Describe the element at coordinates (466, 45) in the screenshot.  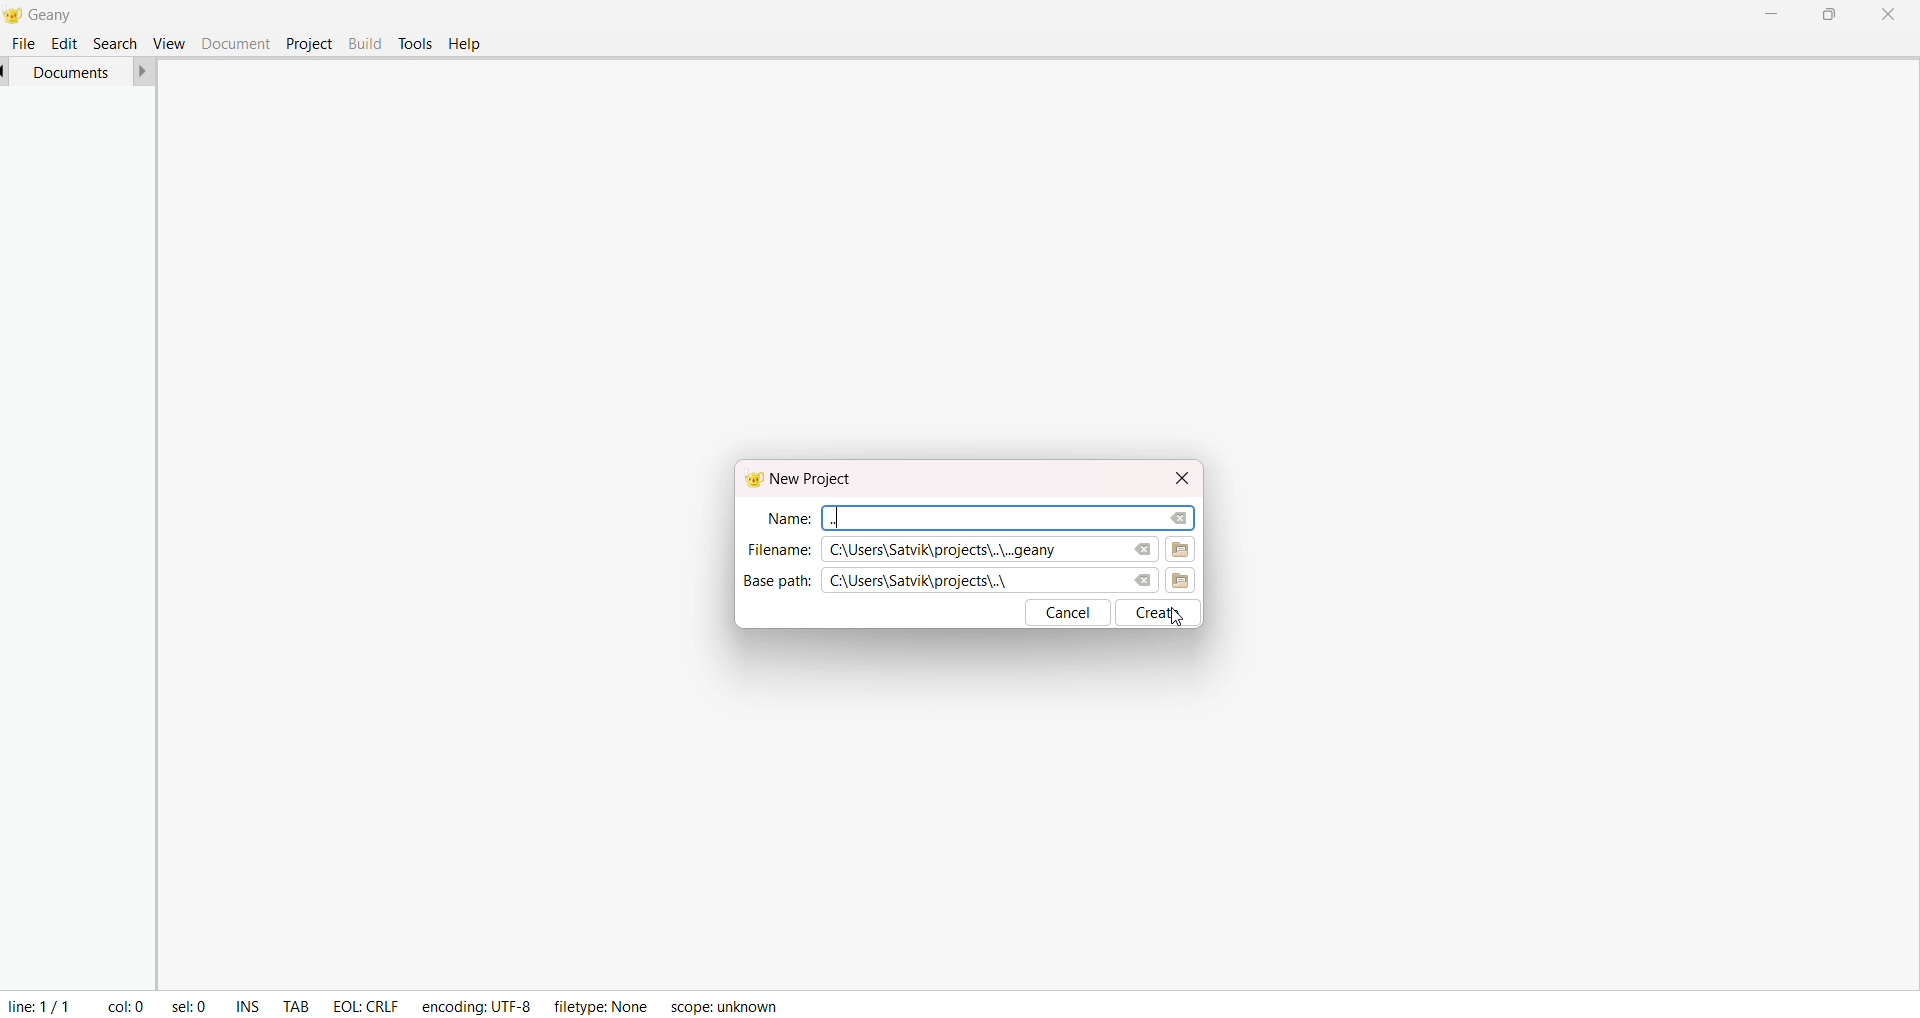
I see `help` at that location.